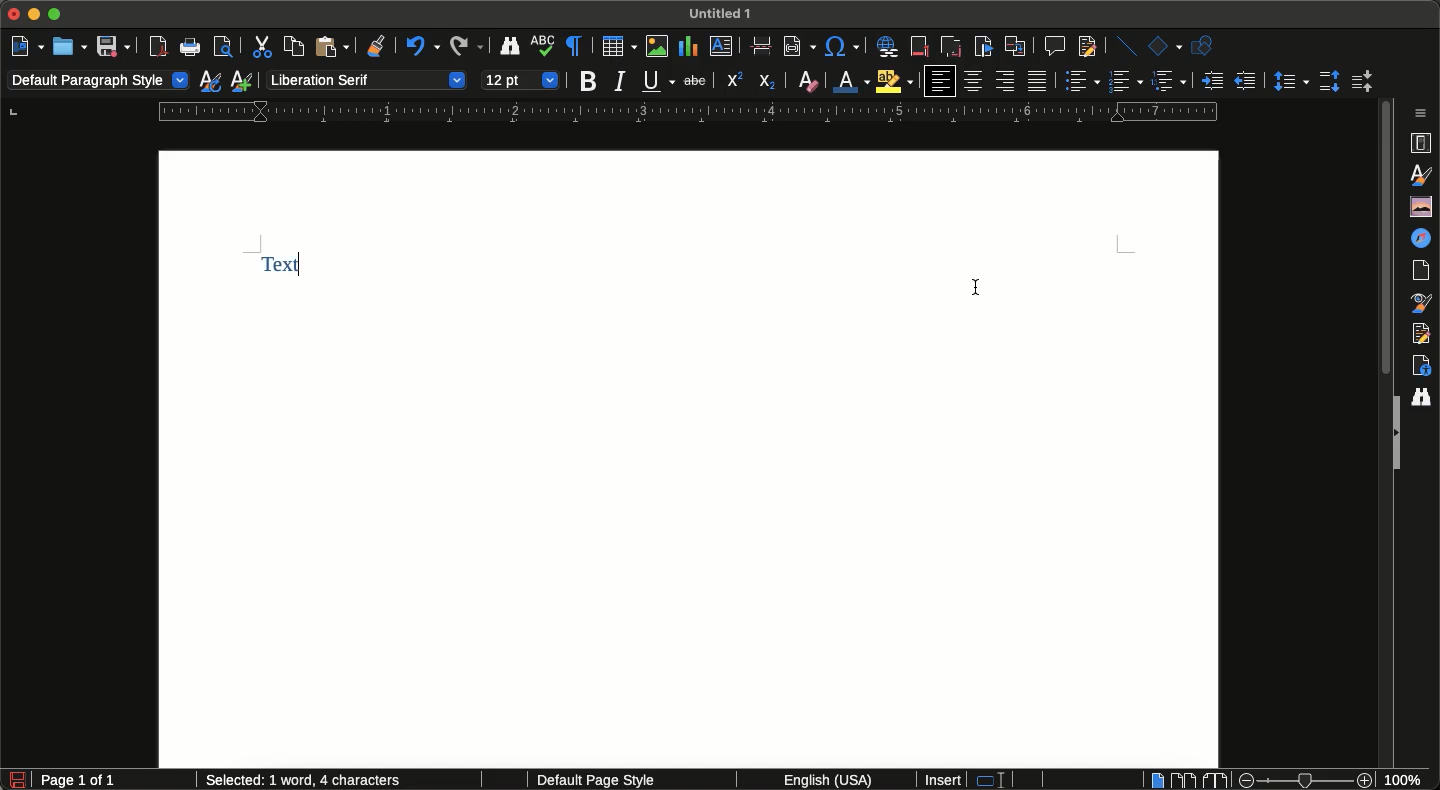 This screenshot has height=790, width=1440. What do you see at coordinates (114, 781) in the screenshot?
I see `Page count` at bounding box center [114, 781].